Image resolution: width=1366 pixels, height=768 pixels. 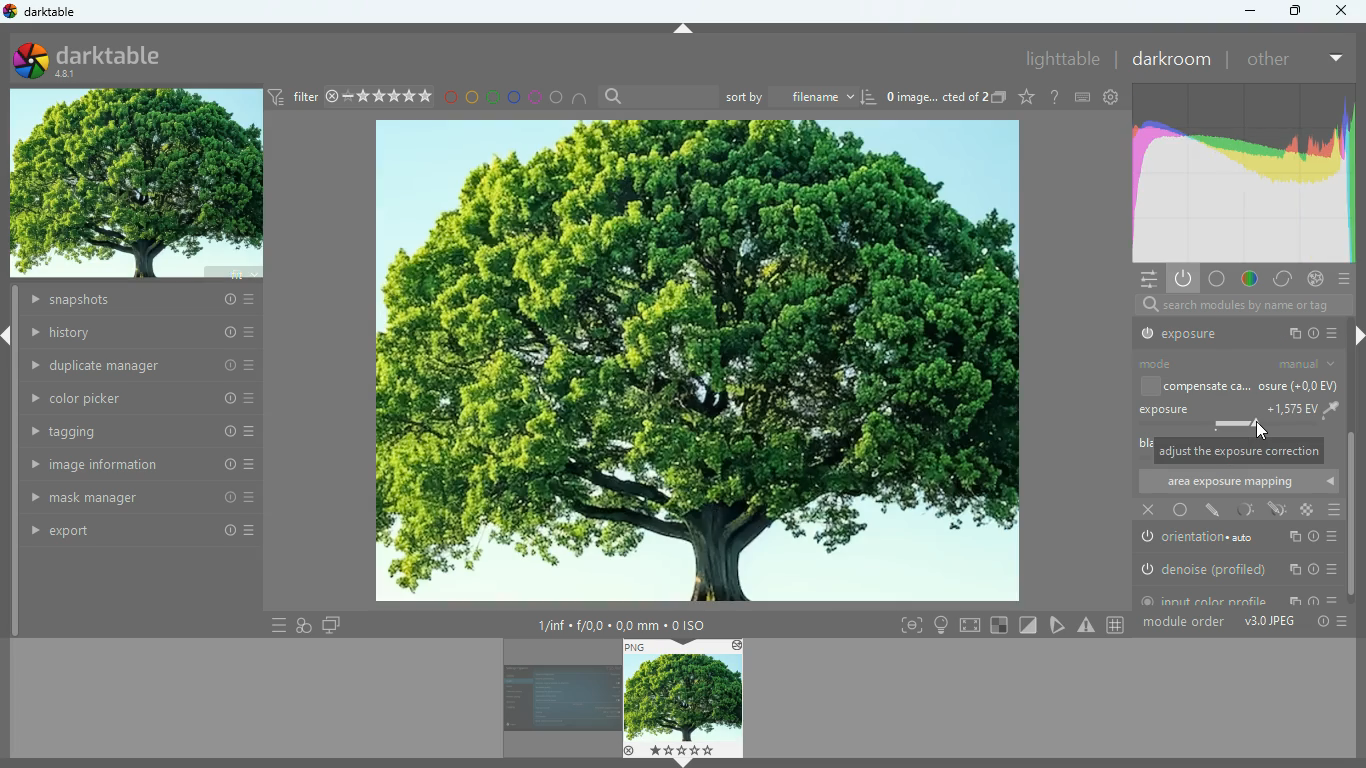 What do you see at coordinates (534, 98) in the screenshot?
I see `pink` at bounding box center [534, 98].